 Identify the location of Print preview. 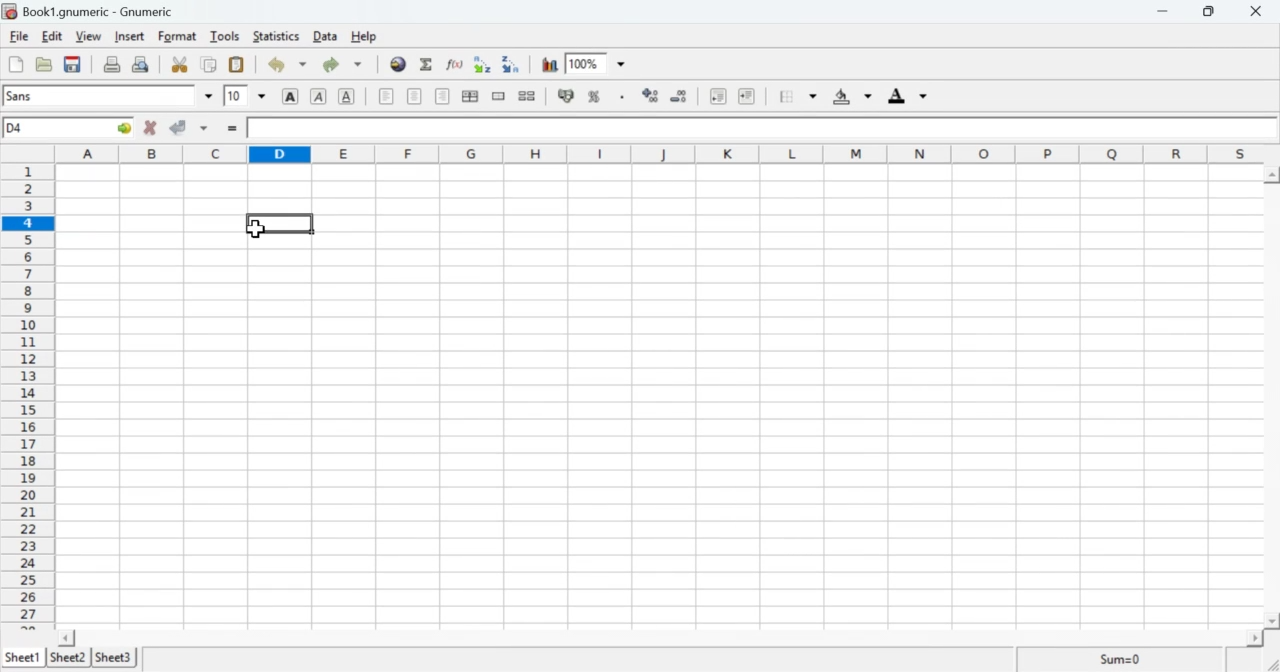
(143, 64).